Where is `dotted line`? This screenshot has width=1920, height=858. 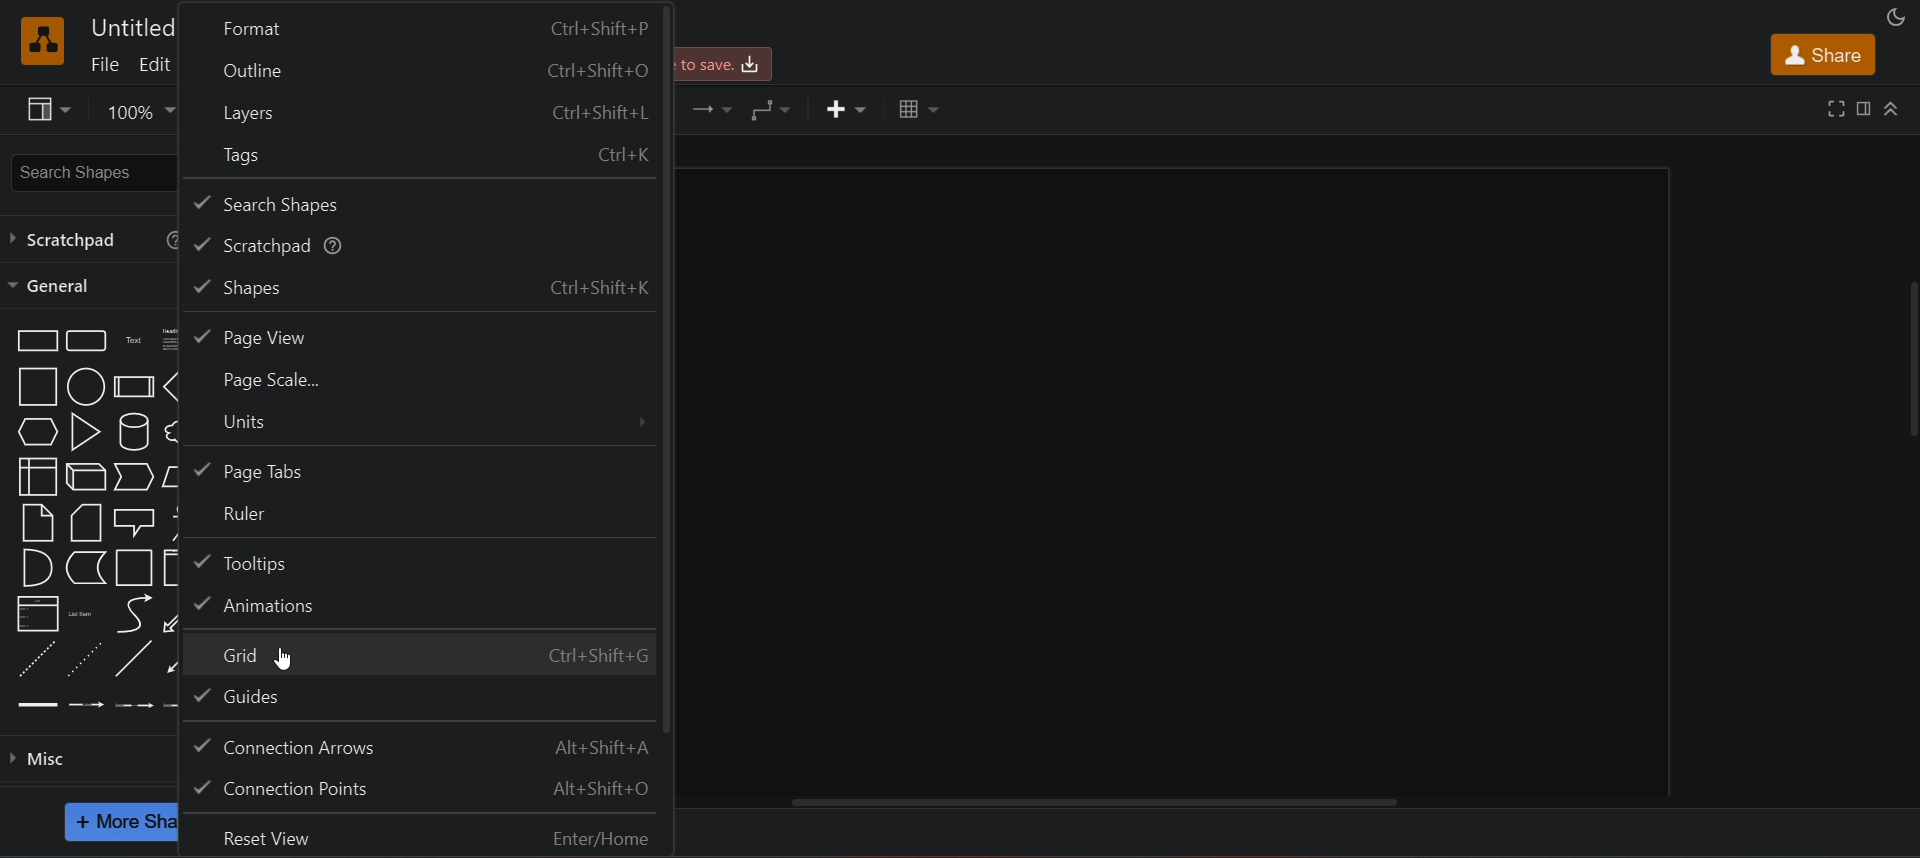
dotted line is located at coordinates (87, 659).